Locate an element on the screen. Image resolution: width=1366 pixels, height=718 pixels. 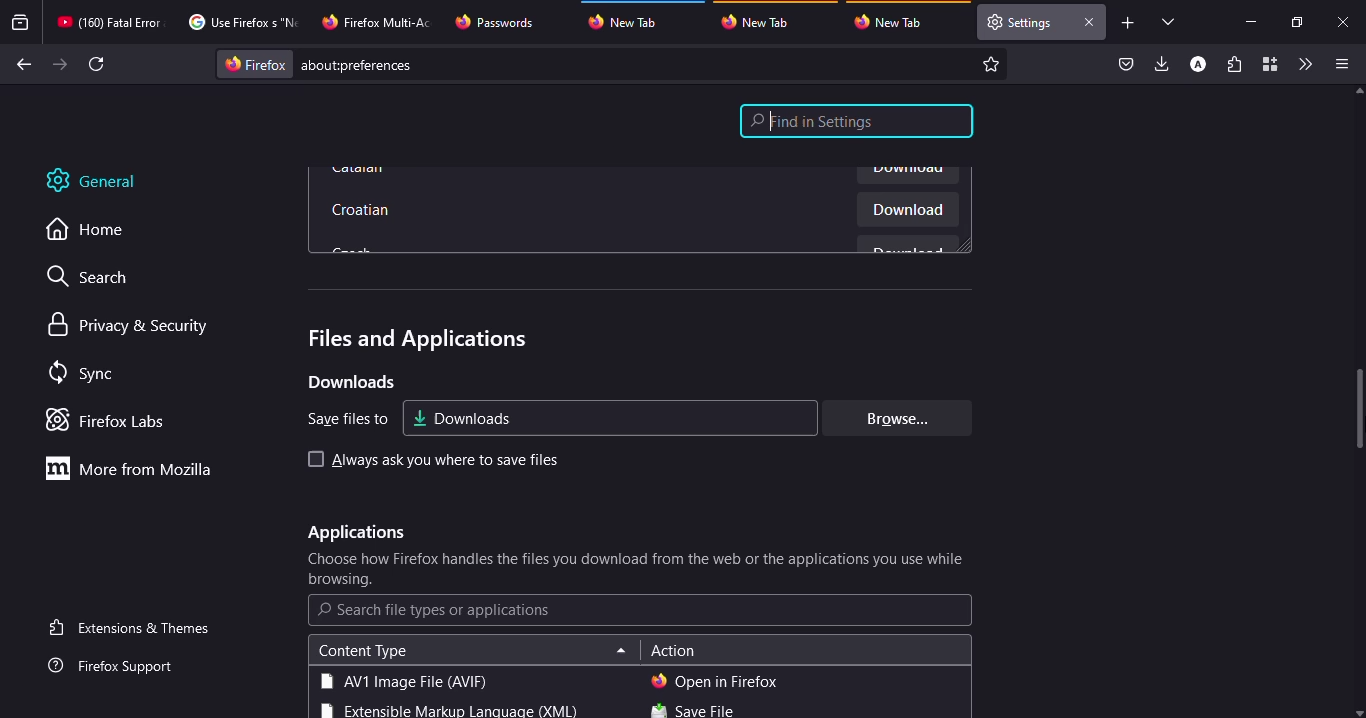
menu is located at coordinates (1338, 64).